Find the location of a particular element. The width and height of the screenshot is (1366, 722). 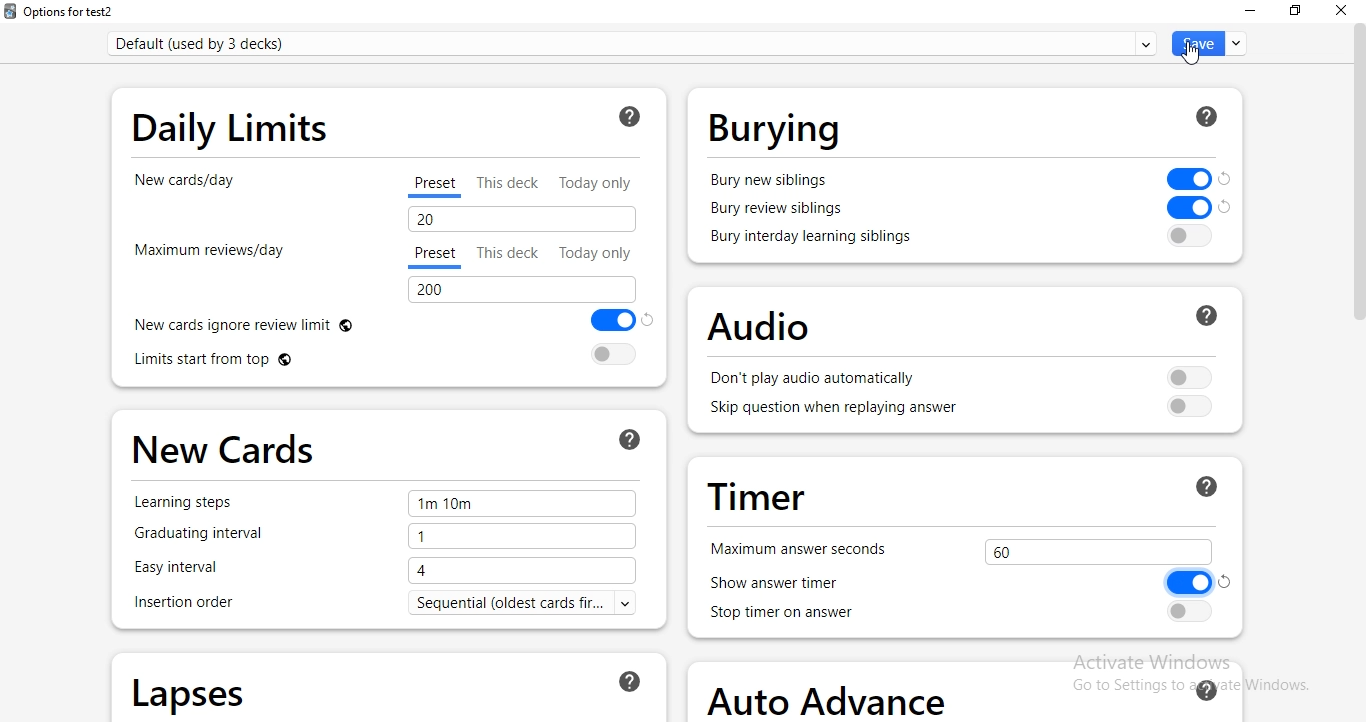

60 is located at coordinates (1097, 552).